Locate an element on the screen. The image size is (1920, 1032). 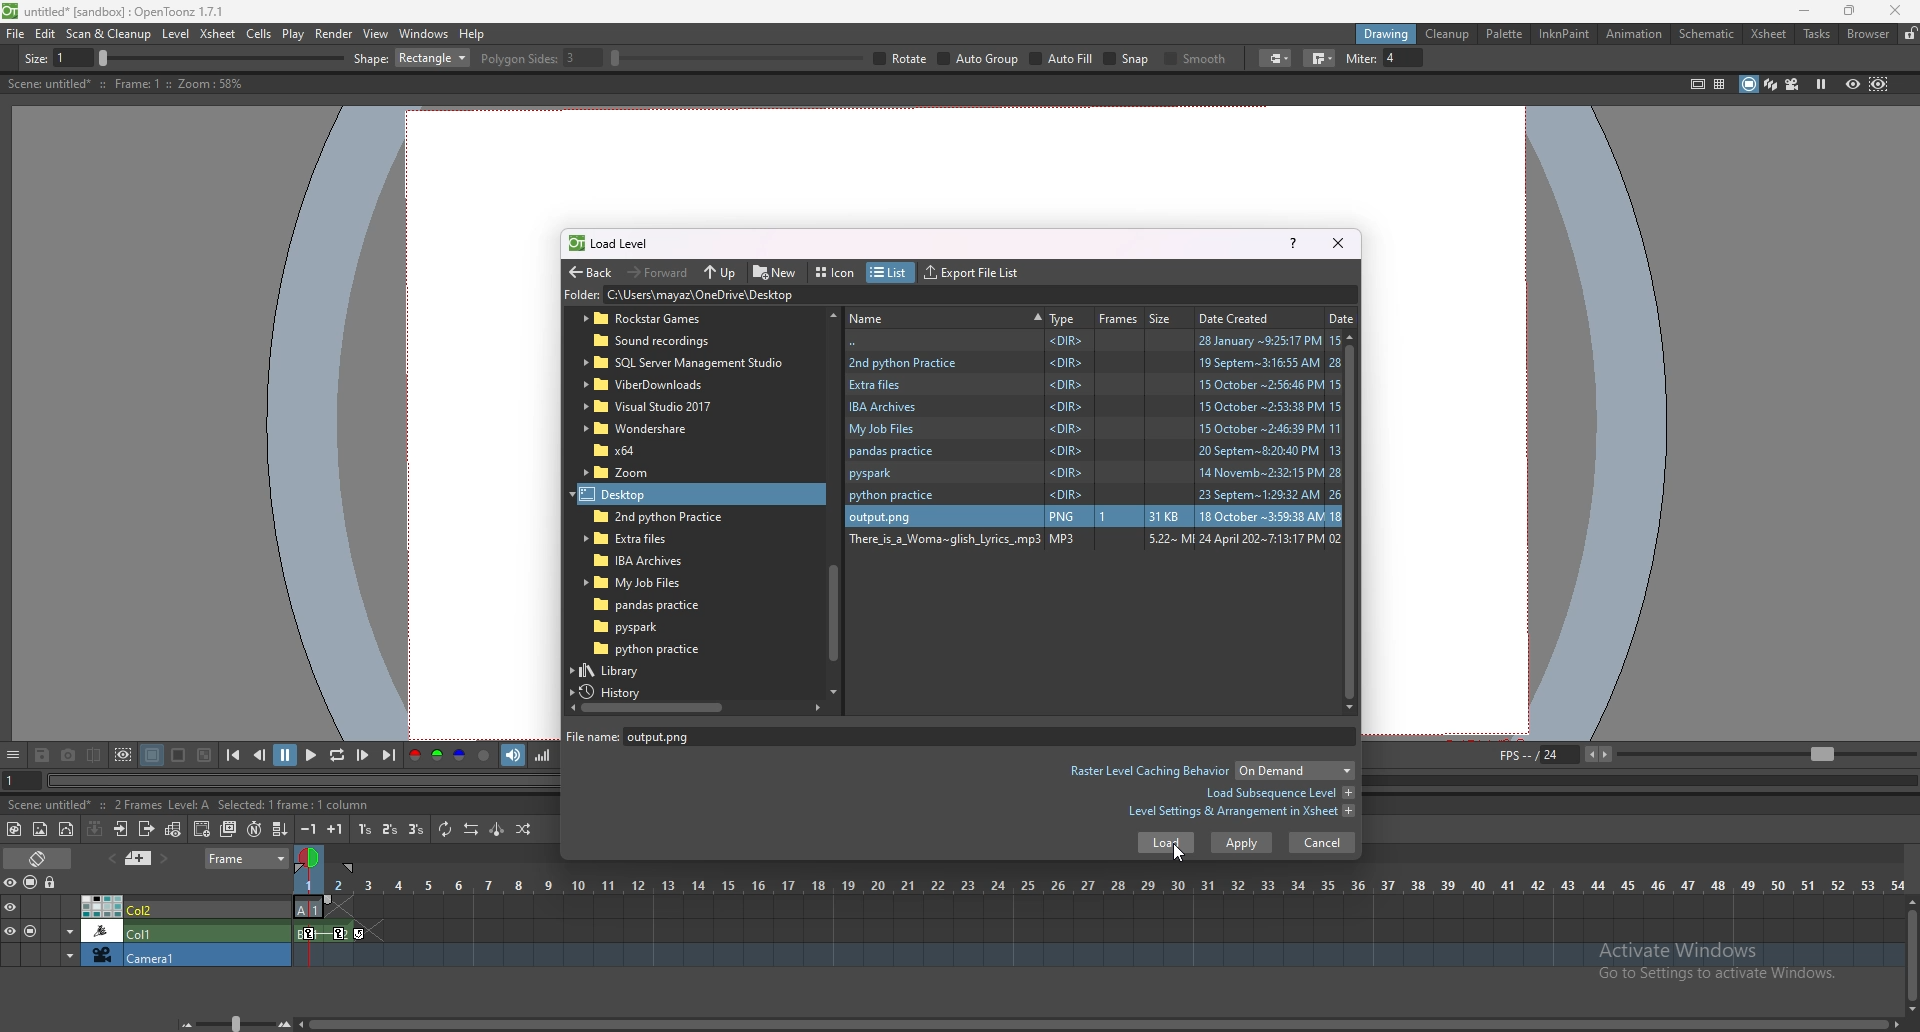
folder is located at coordinates (644, 582).